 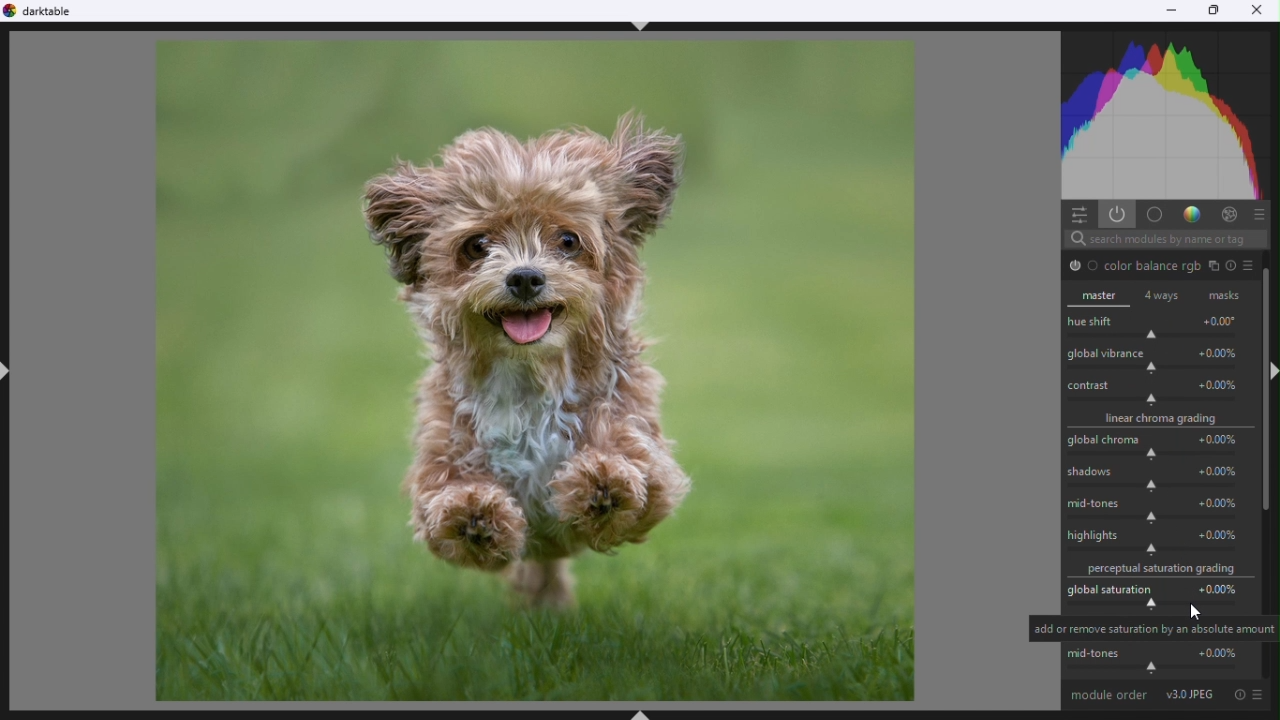 I want to click on Mid tones, so click(x=1161, y=511).